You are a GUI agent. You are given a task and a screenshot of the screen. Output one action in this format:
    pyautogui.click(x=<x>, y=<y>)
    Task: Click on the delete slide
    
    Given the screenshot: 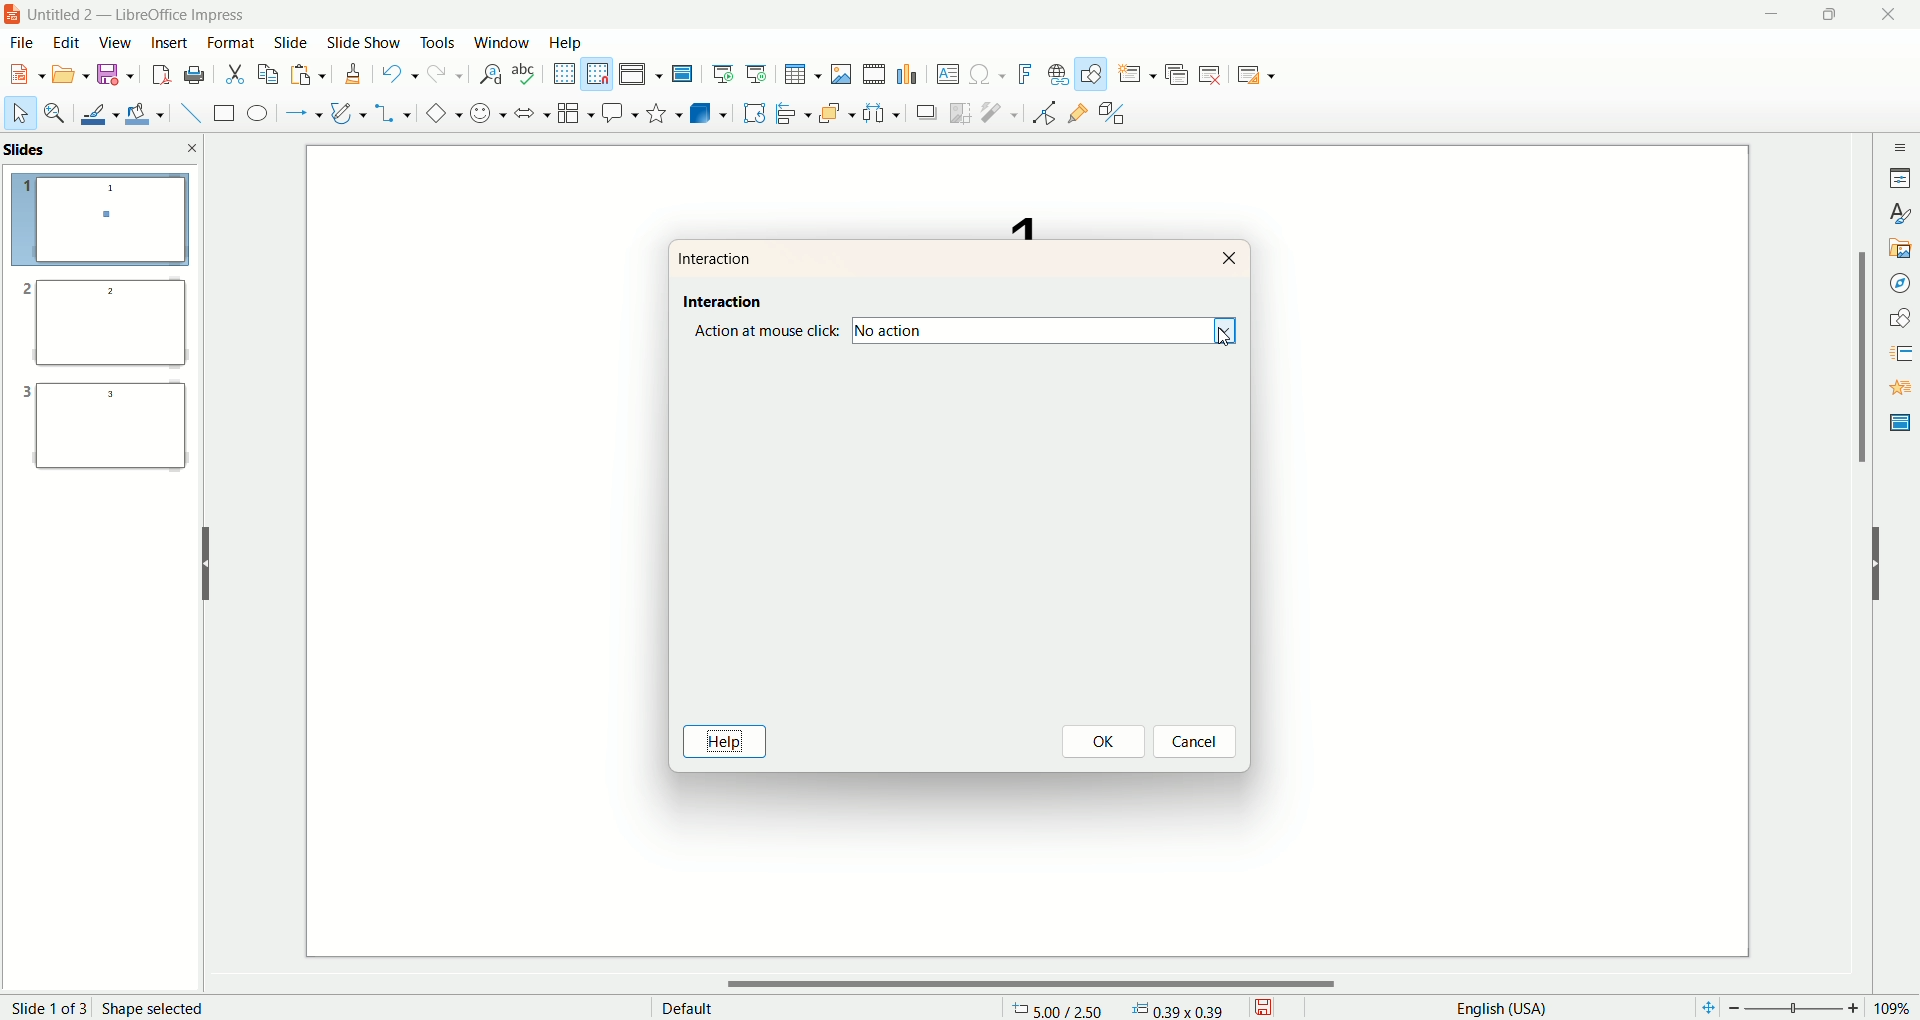 What is the action you would take?
    pyautogui.click(x=1214, y=77)
    